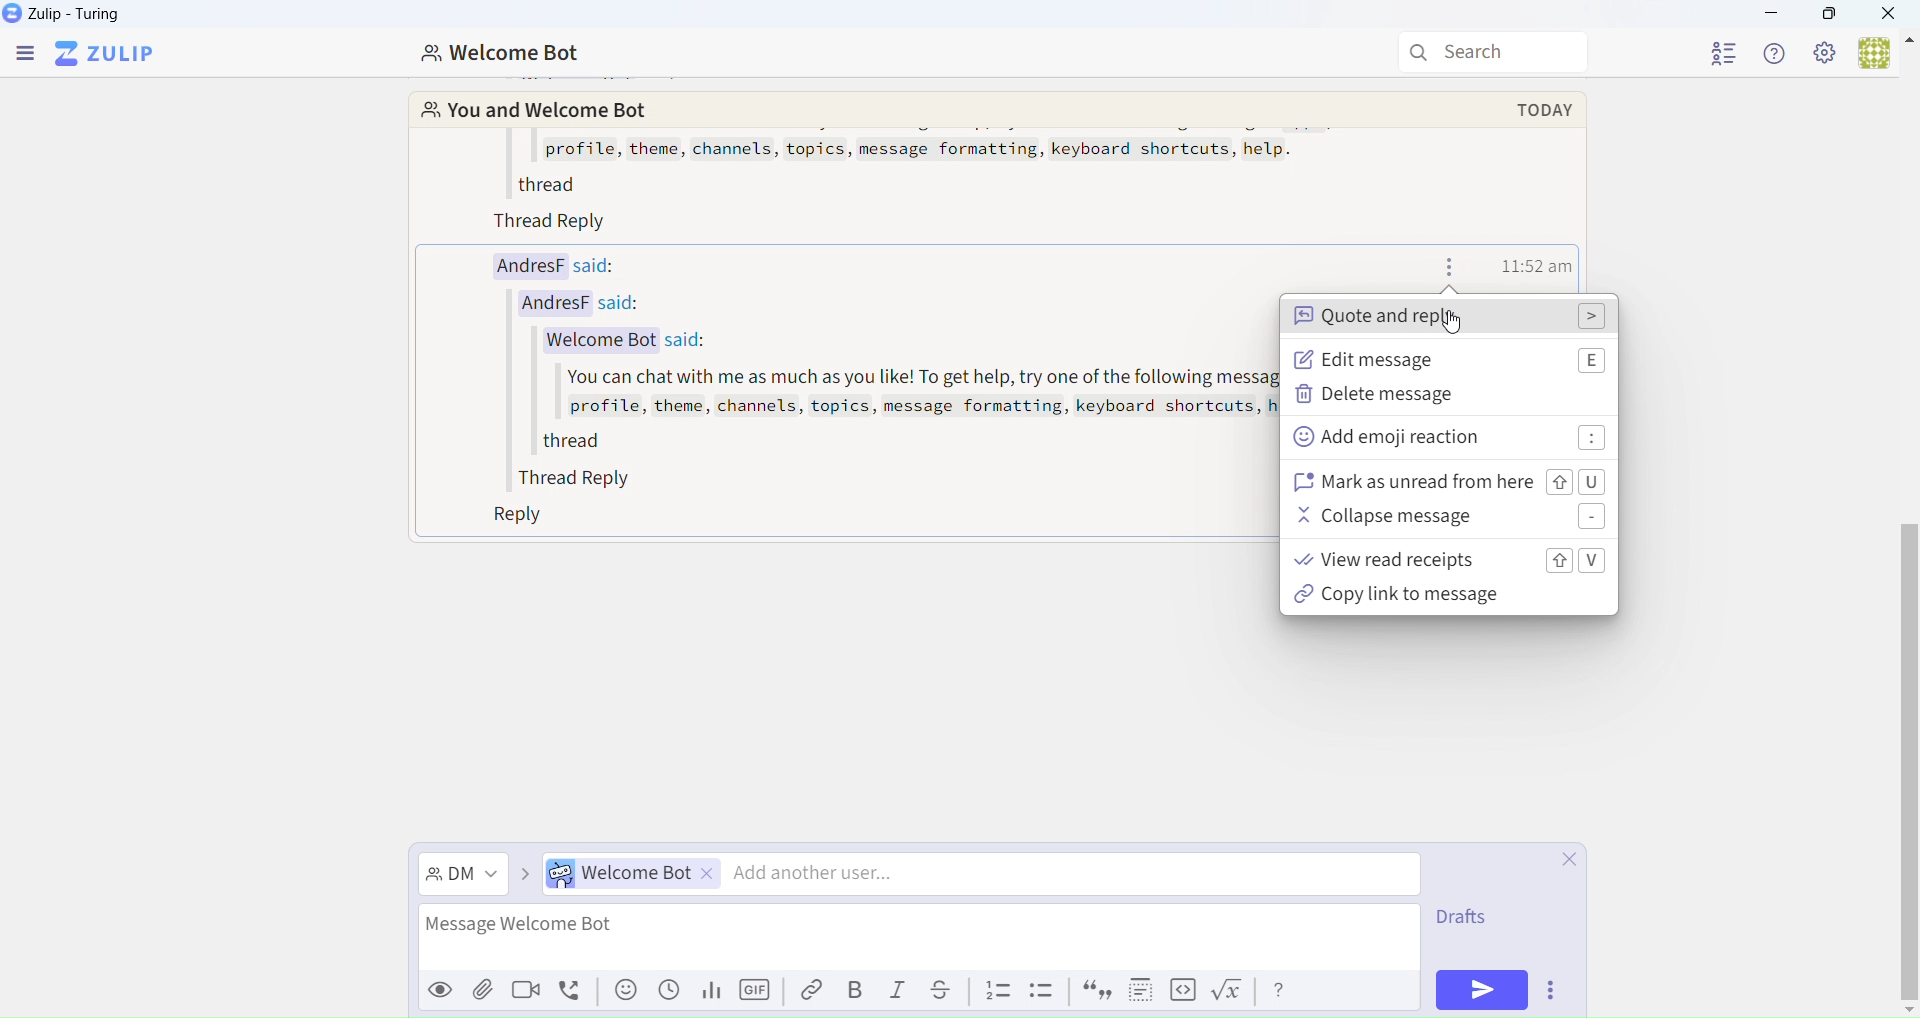 This screenshot has width=1920, height=1018. I want to click on videocall, so click(530, 995).